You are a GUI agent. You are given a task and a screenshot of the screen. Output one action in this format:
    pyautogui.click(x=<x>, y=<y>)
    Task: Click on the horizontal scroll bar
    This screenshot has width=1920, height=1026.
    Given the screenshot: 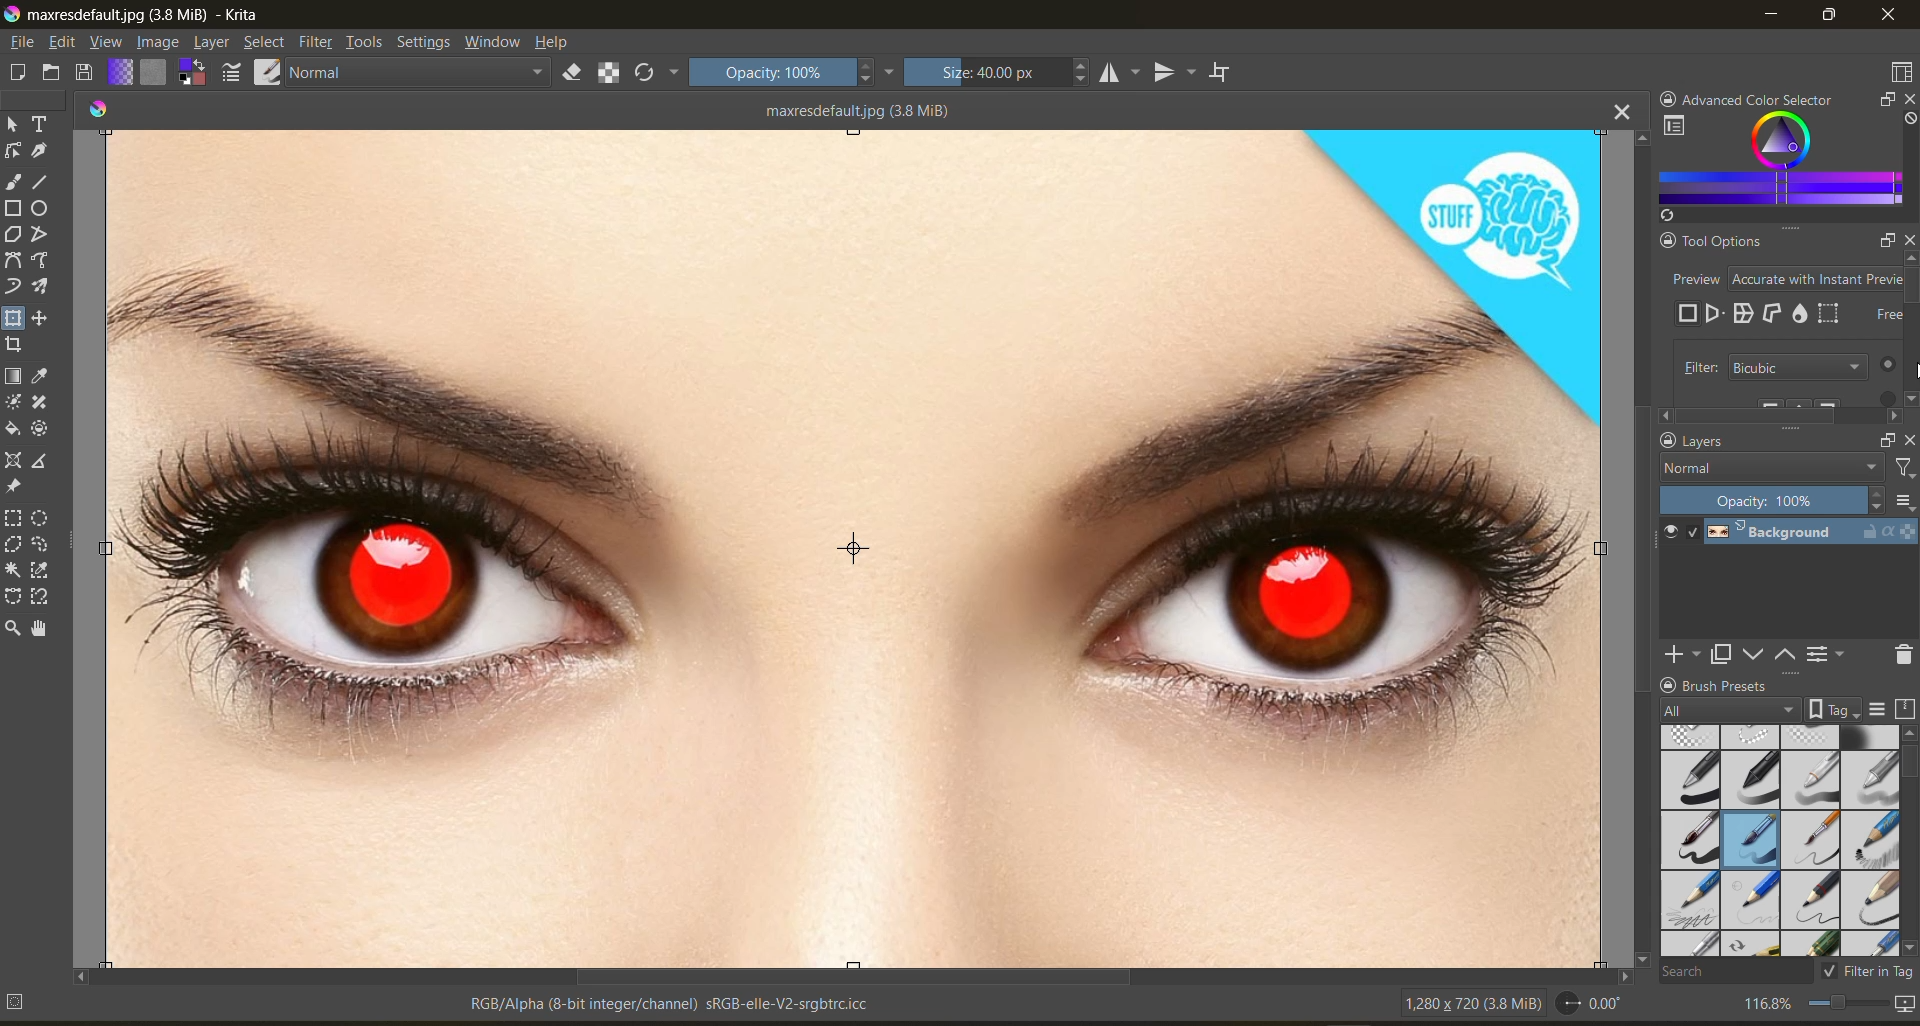 What is the action you would take?
    pyautogui.click(x=852, y=973)
    